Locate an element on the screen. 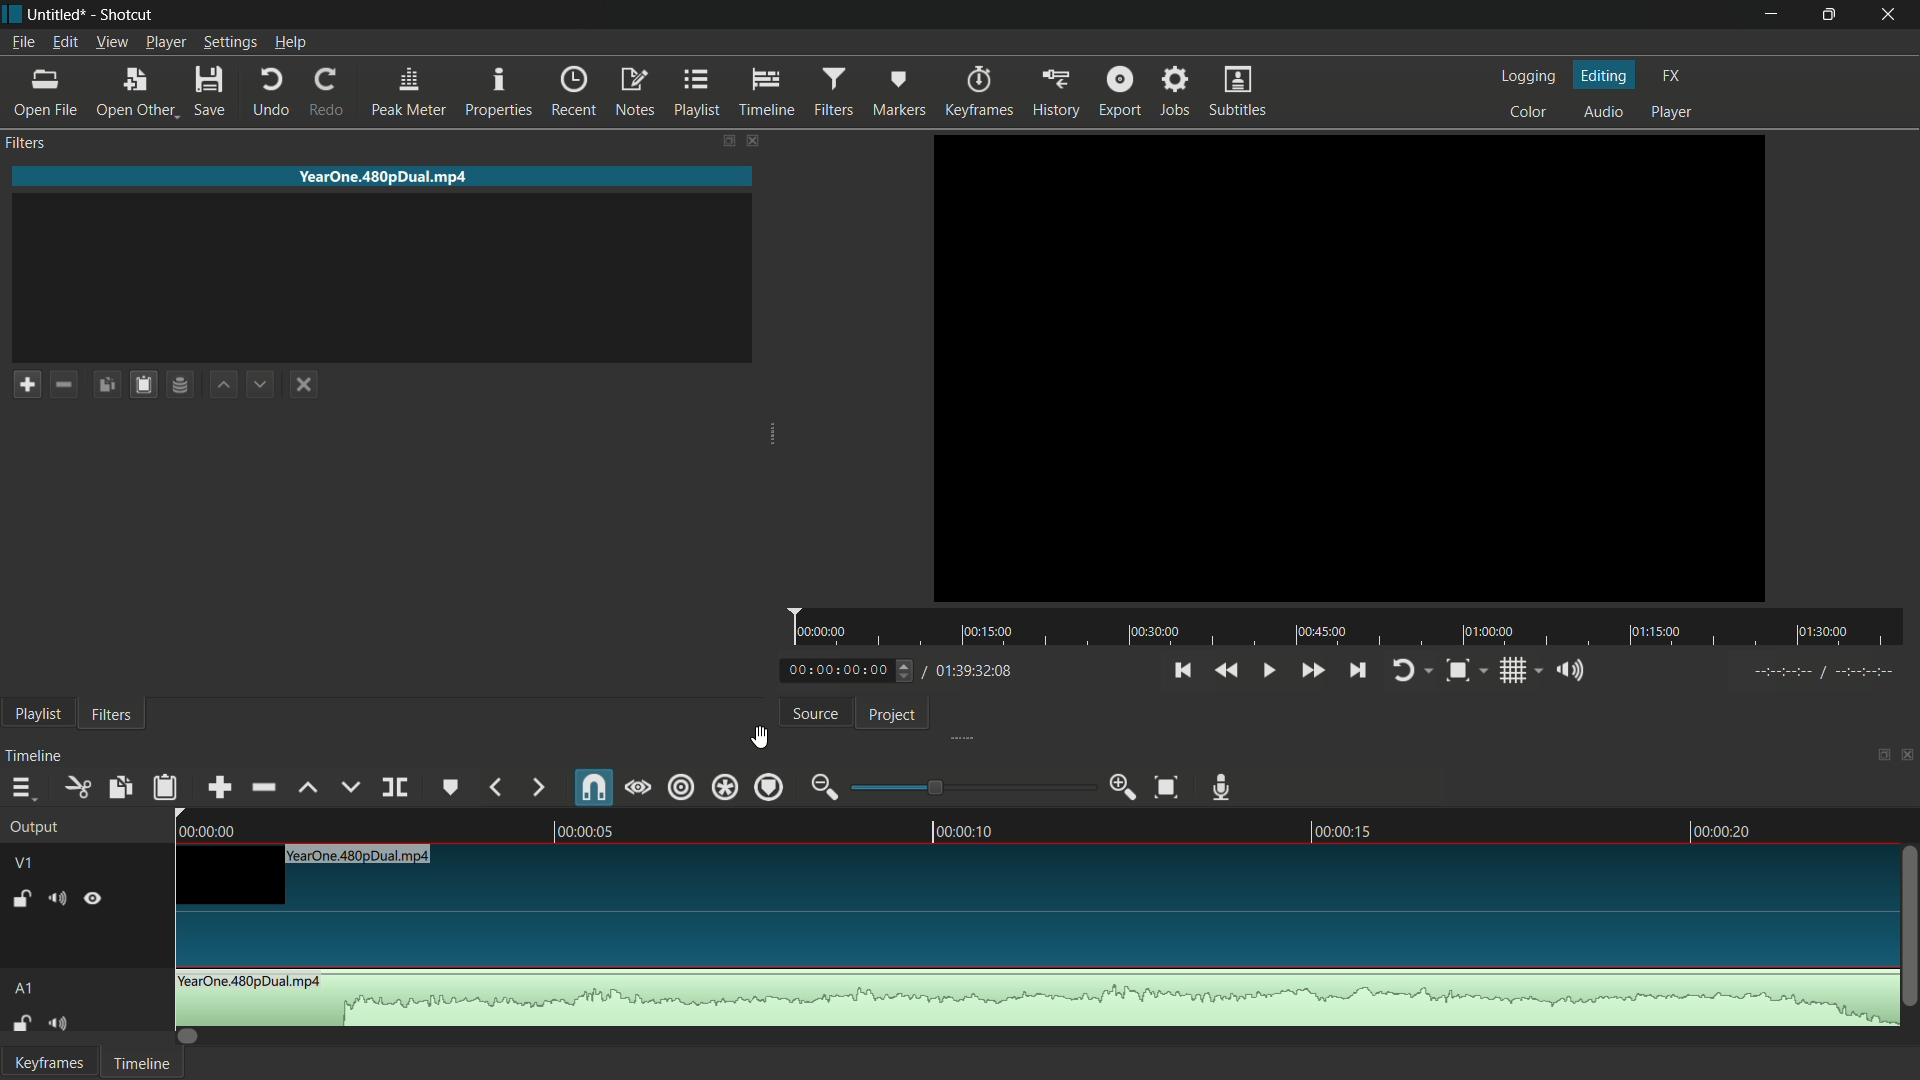 This screenshot has width=1920, height=1080. color is located at coordinates (1530, 110).